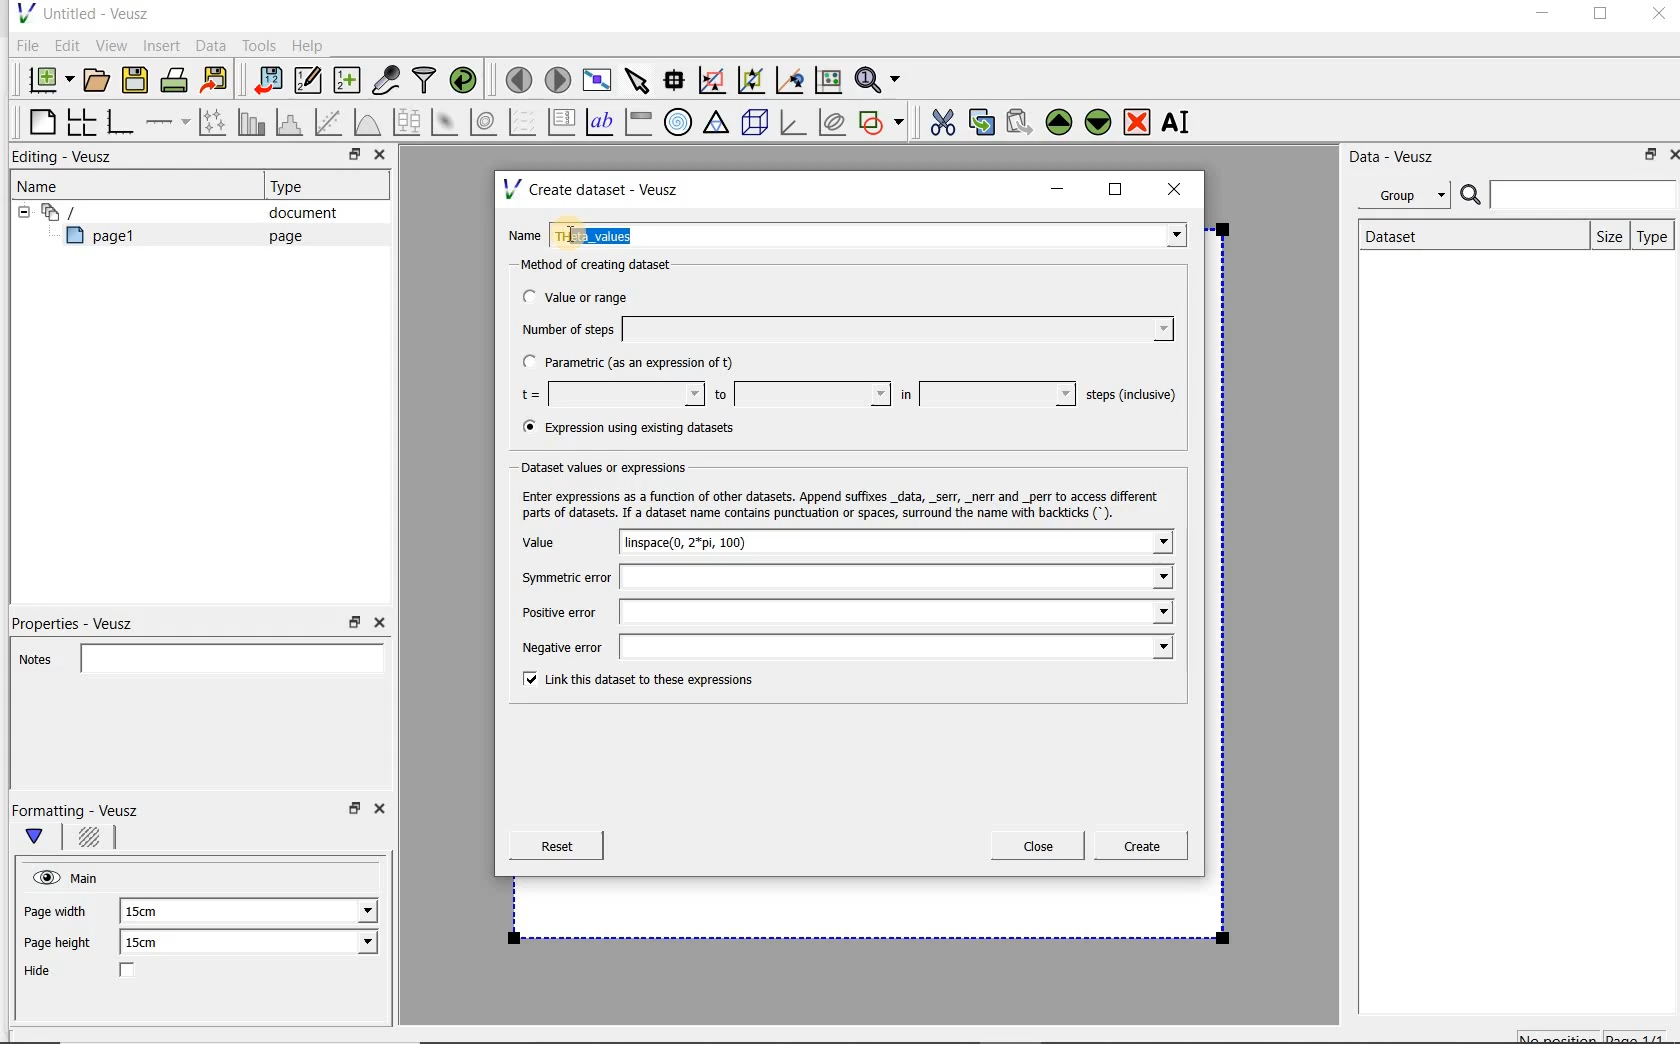  I want to click on blank page, so click(39, 119).